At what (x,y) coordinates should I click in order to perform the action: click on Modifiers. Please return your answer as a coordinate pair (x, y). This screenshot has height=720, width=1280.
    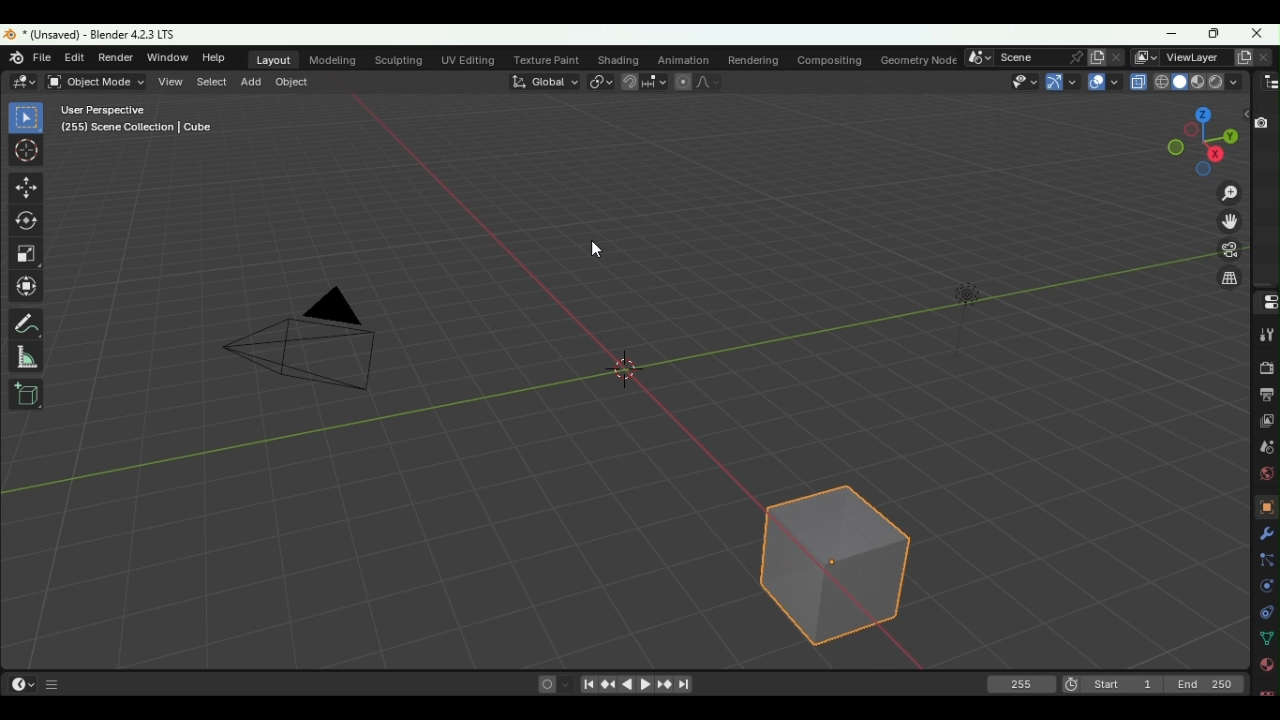
    Looking at the image, I should click on (1266, 536).